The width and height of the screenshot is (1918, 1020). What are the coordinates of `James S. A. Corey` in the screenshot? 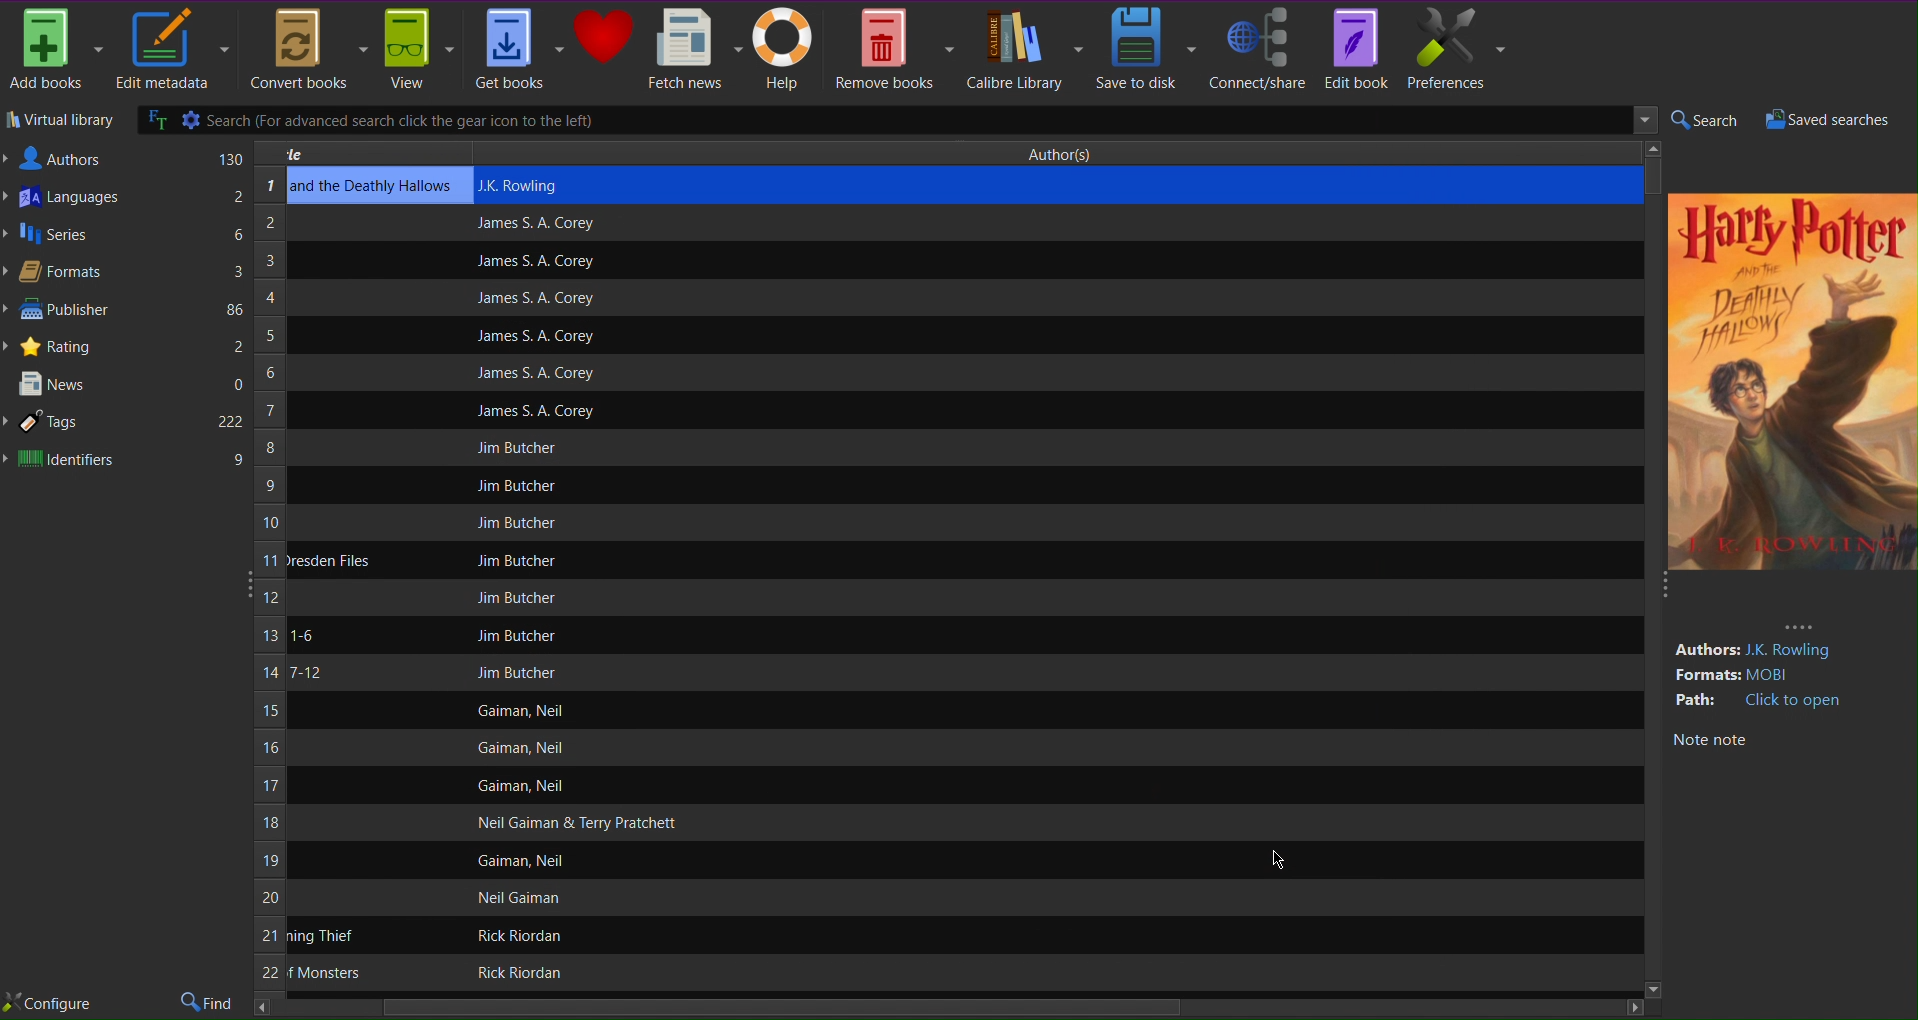 It's located at (533, 299).